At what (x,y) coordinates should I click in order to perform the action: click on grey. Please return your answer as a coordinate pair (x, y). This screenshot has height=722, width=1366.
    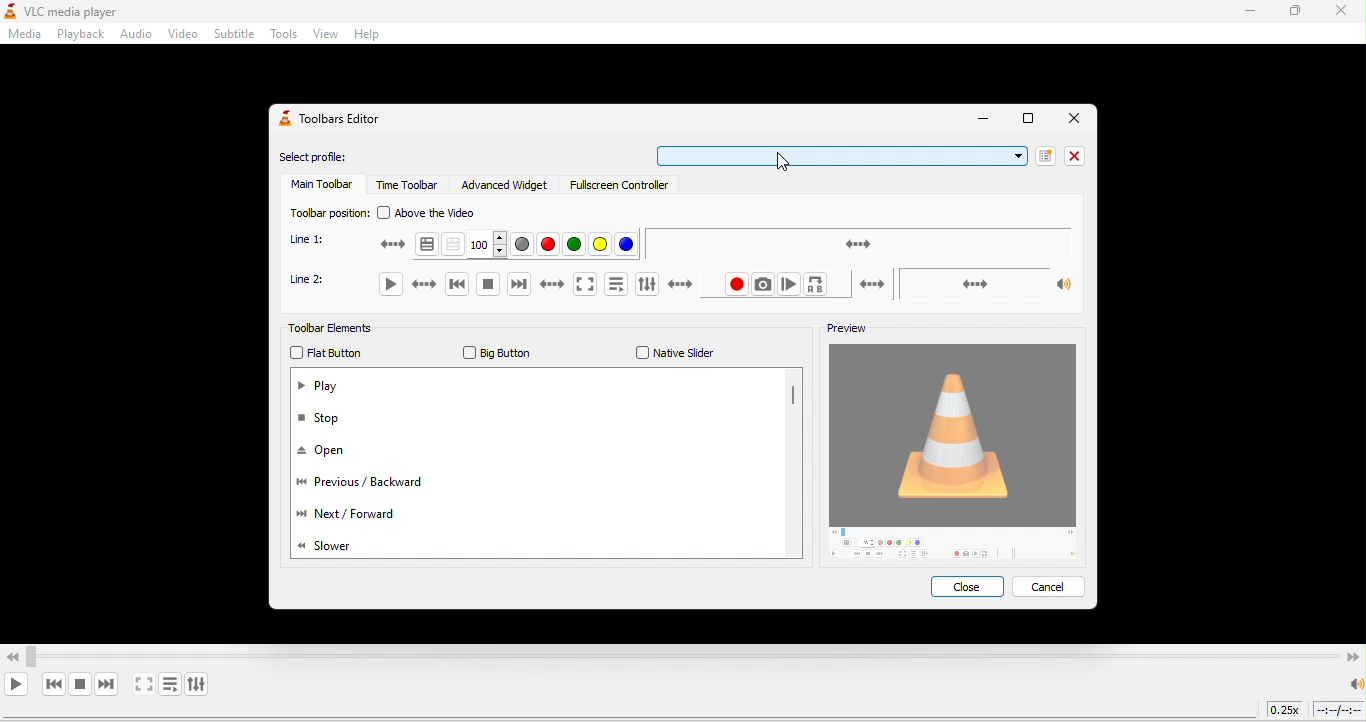
    Looking at the image, I should click on (521, 245).